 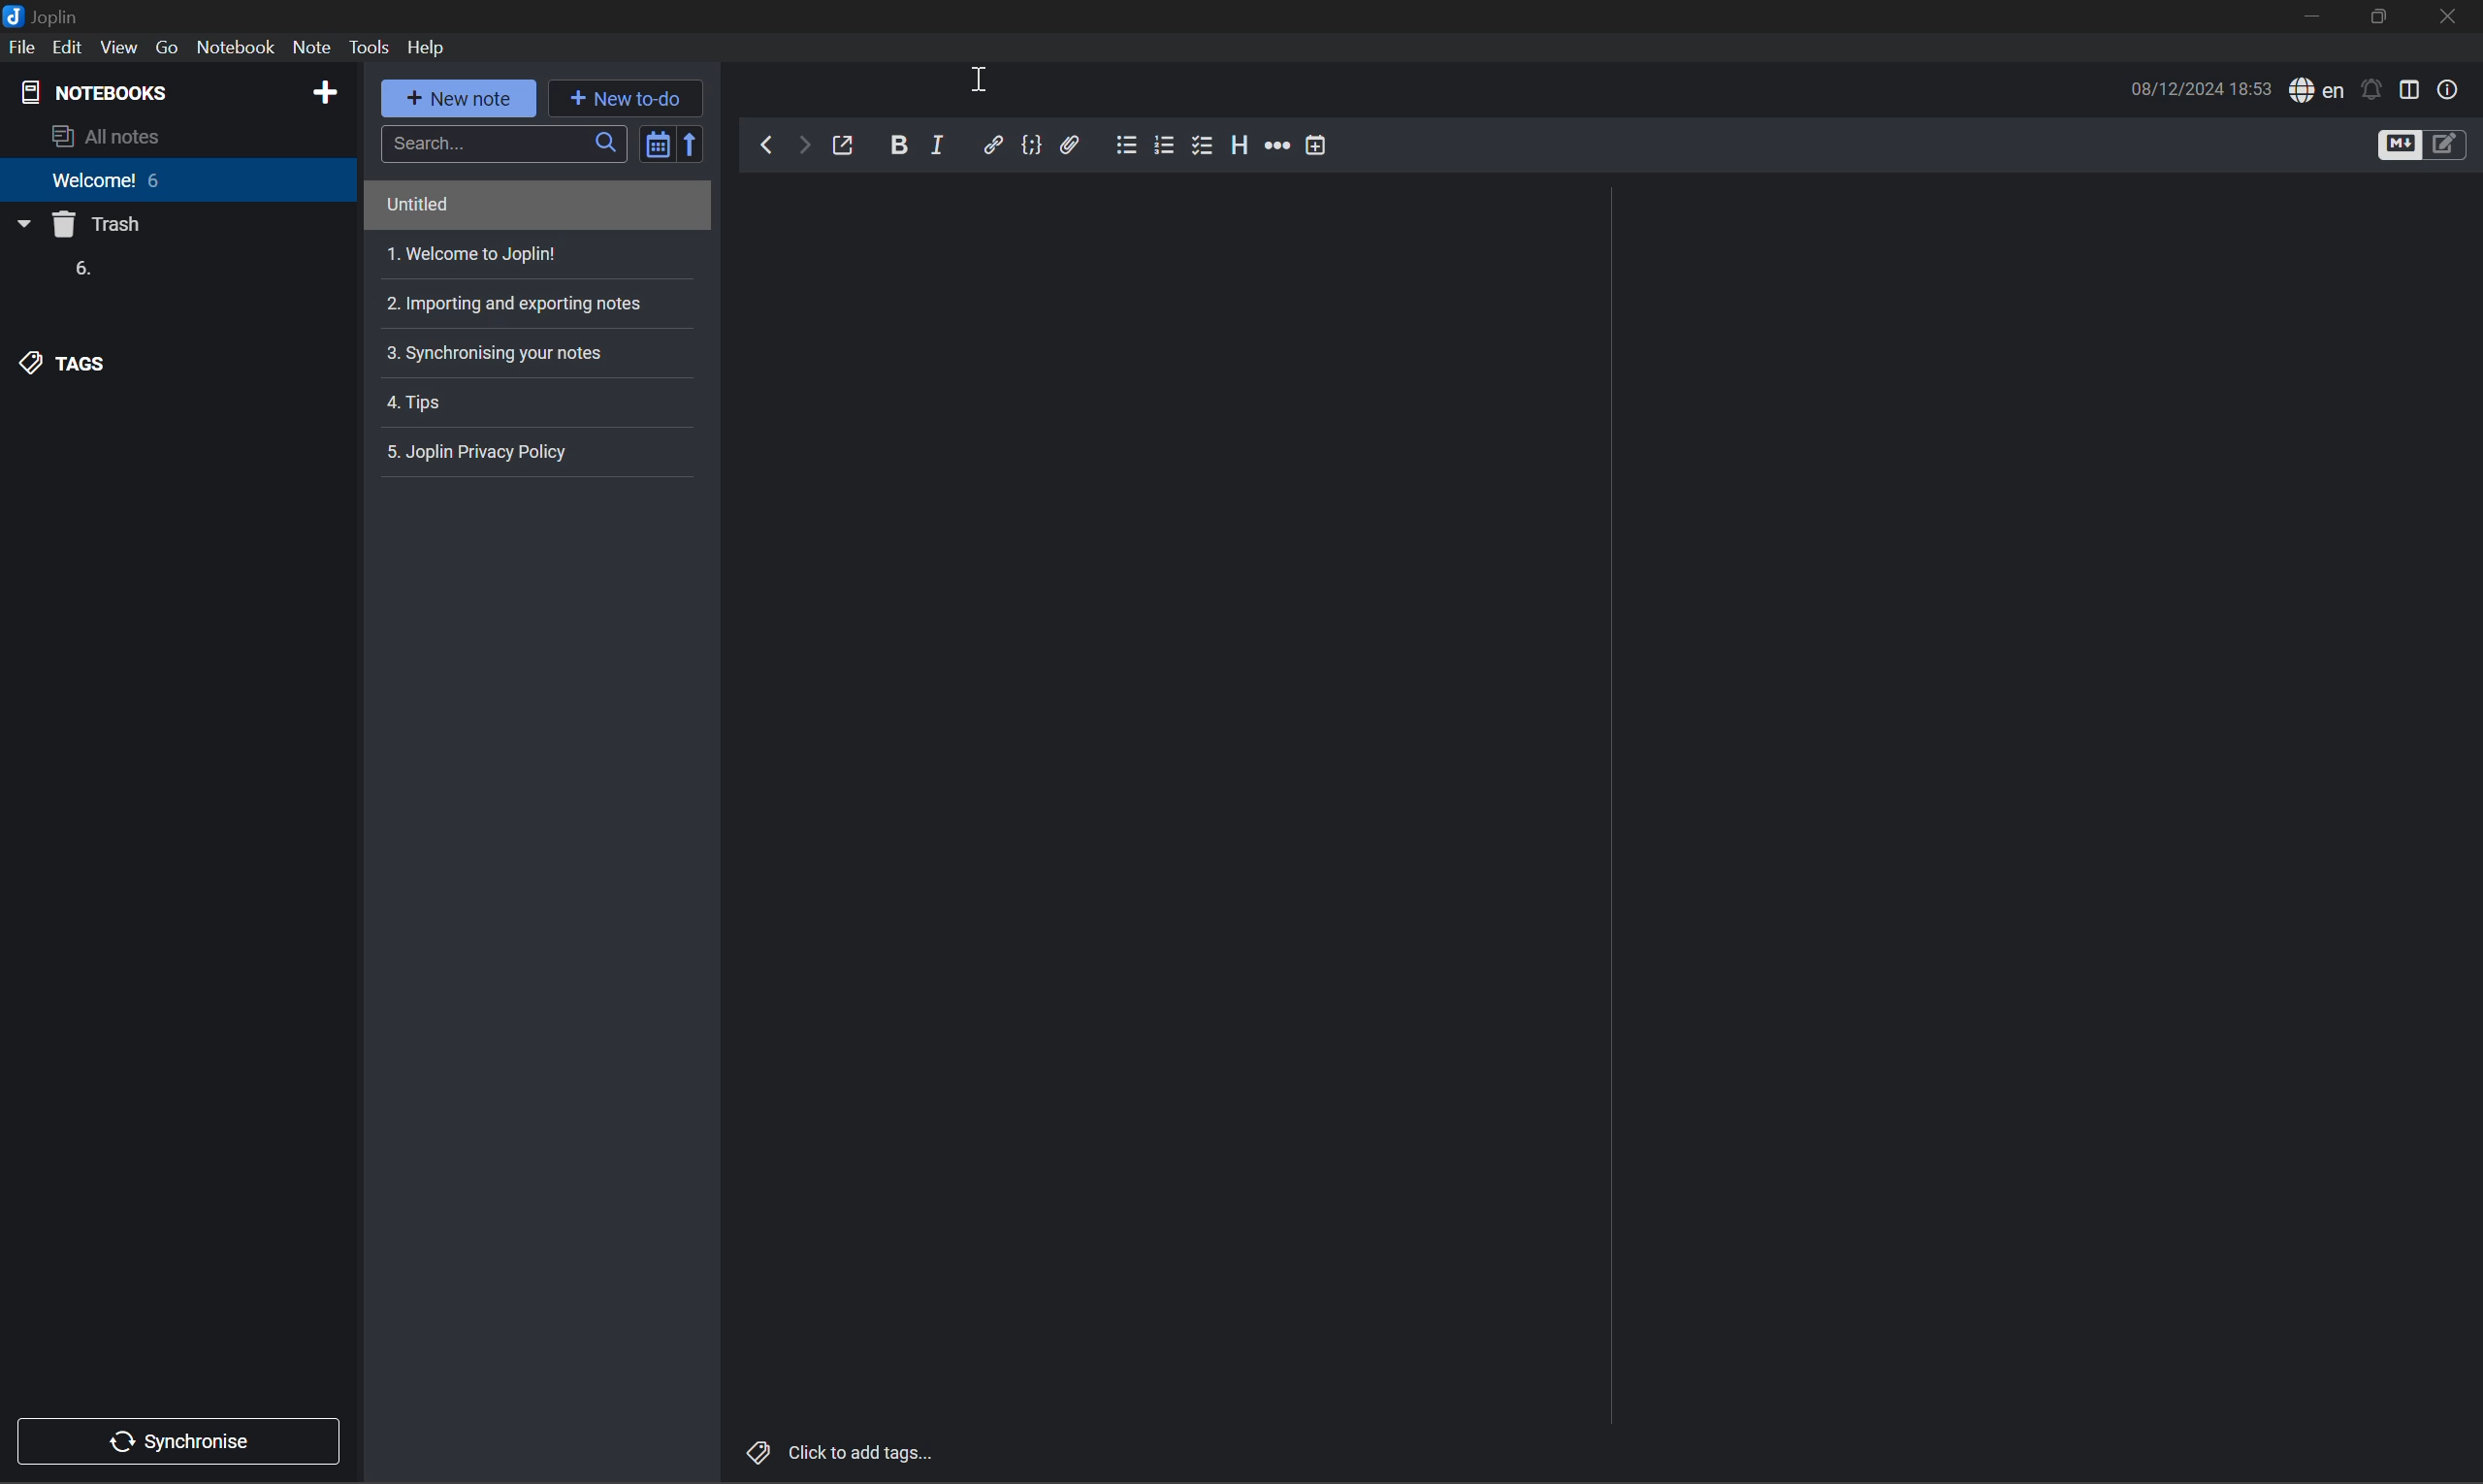 I want to click on Italic, so click(x=942, y=144).